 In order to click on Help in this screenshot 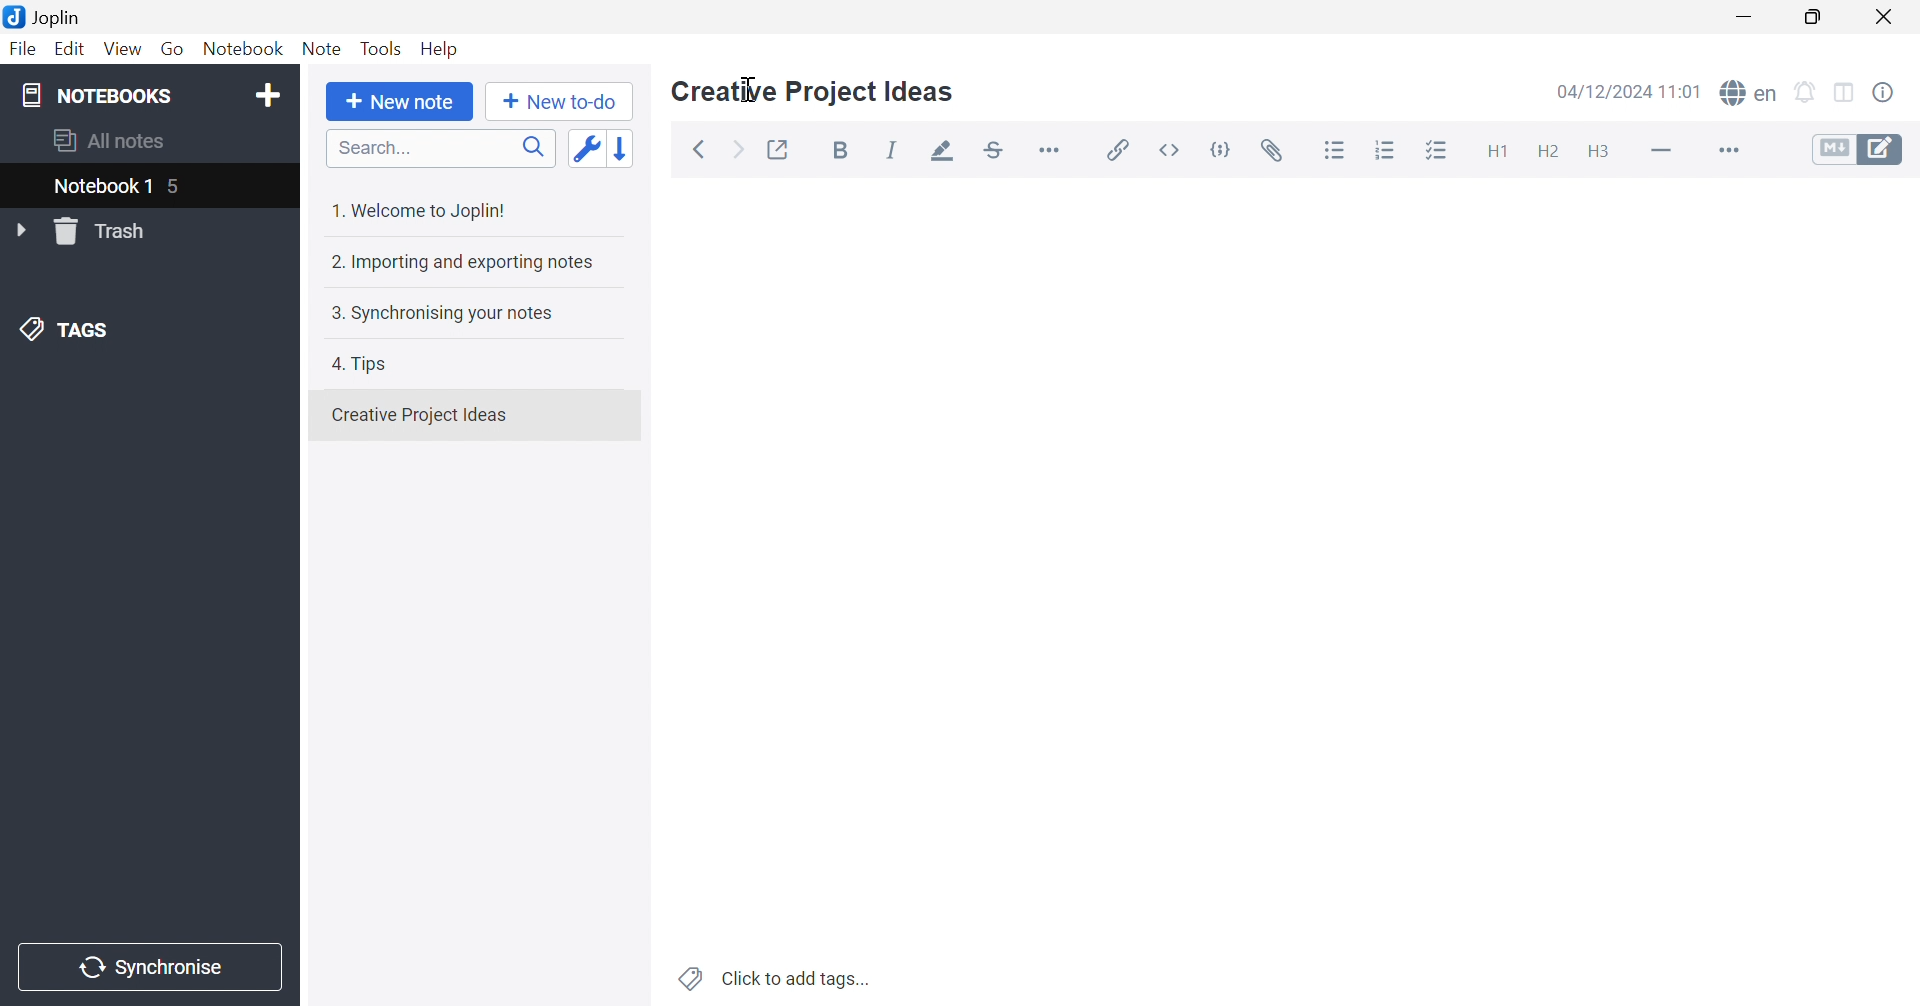, I will do `click(441, 48)`.